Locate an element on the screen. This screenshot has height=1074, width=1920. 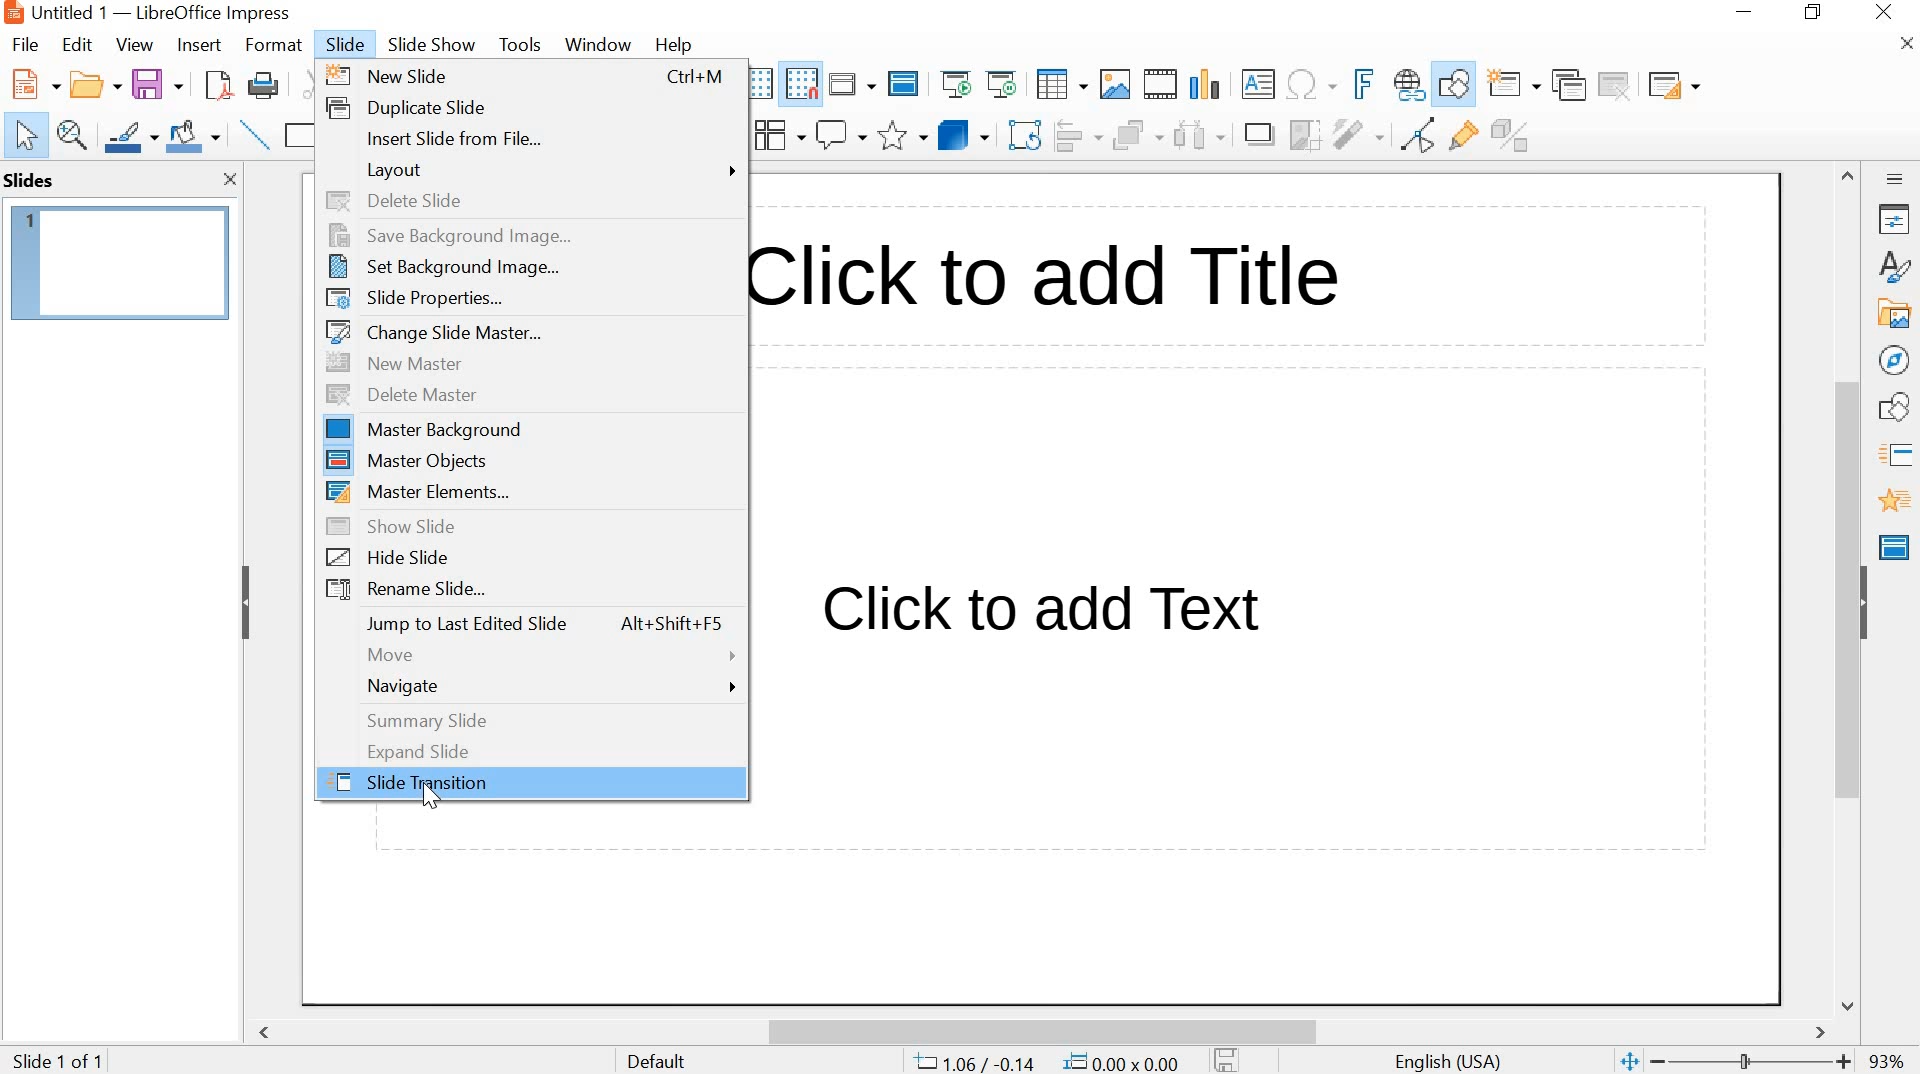
Insert Line is located at coordinates (253, 134).